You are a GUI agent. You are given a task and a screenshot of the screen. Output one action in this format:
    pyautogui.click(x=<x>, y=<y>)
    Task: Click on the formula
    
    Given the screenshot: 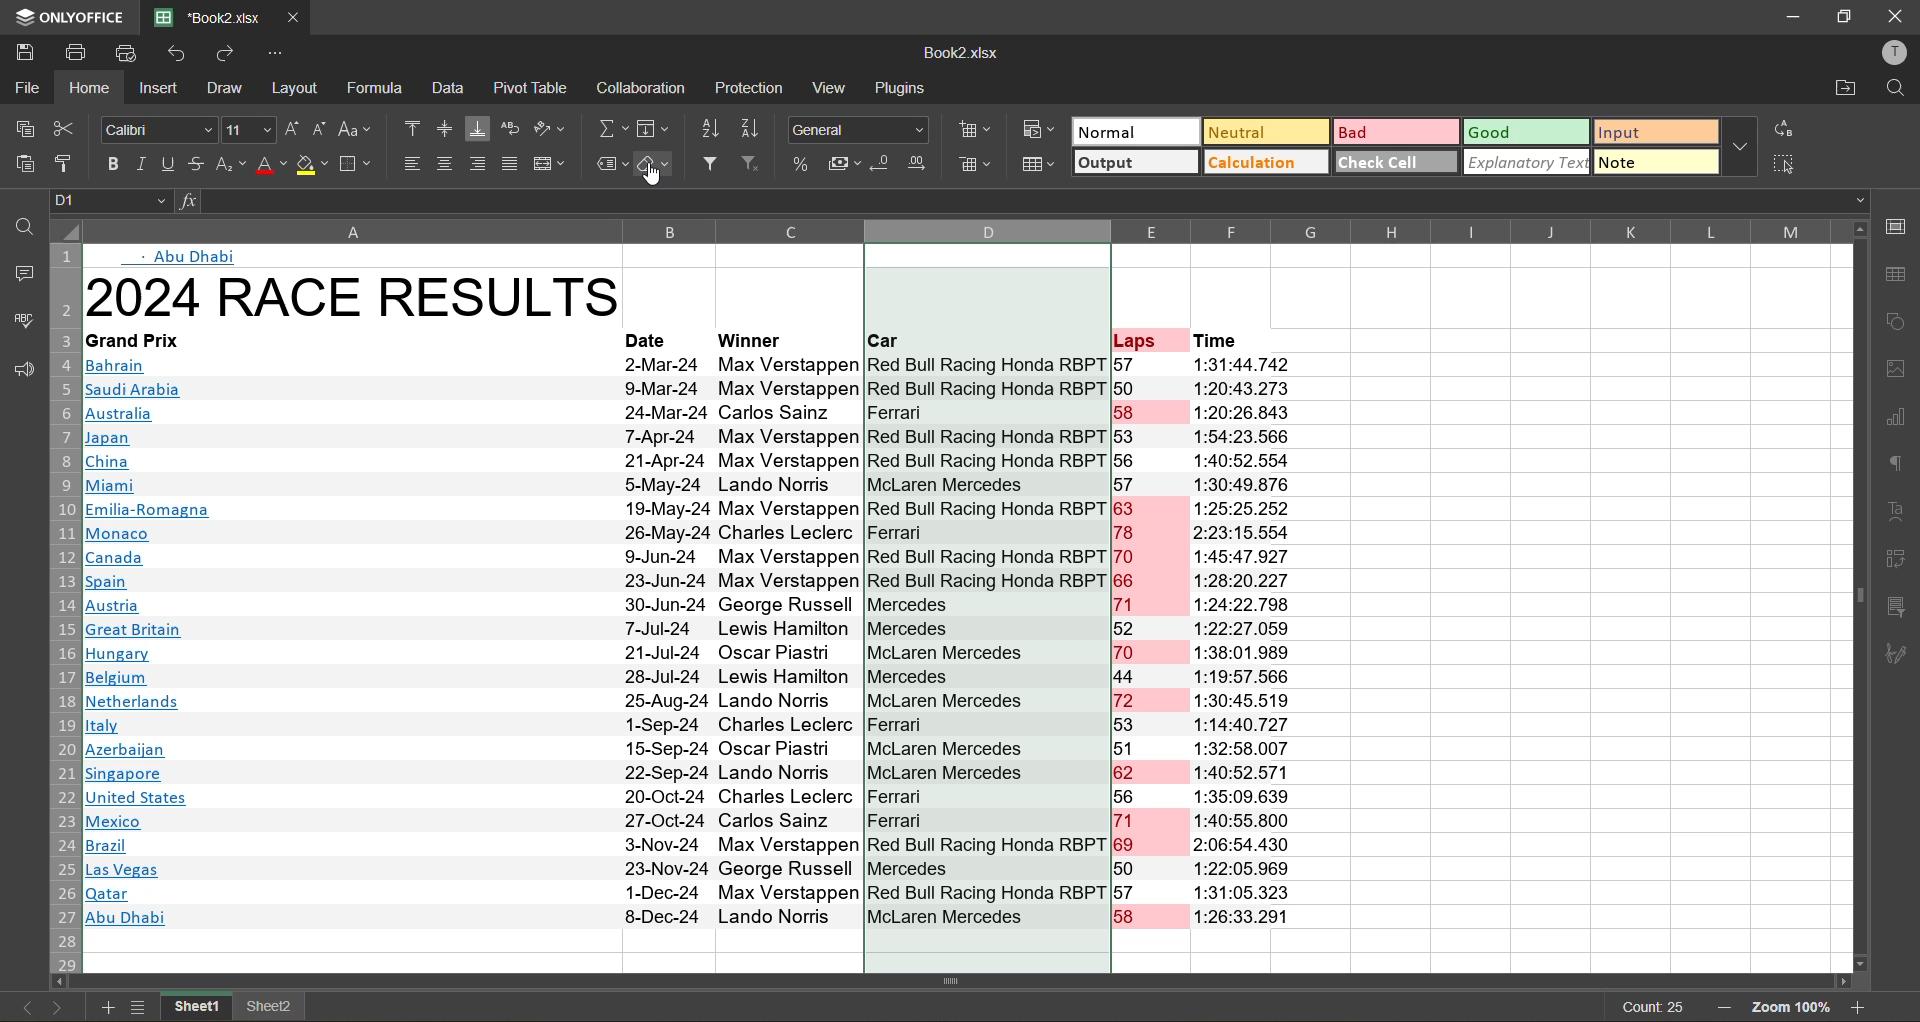 What is the action you would take?
    pyautogui.click(x=378, y=88)
    